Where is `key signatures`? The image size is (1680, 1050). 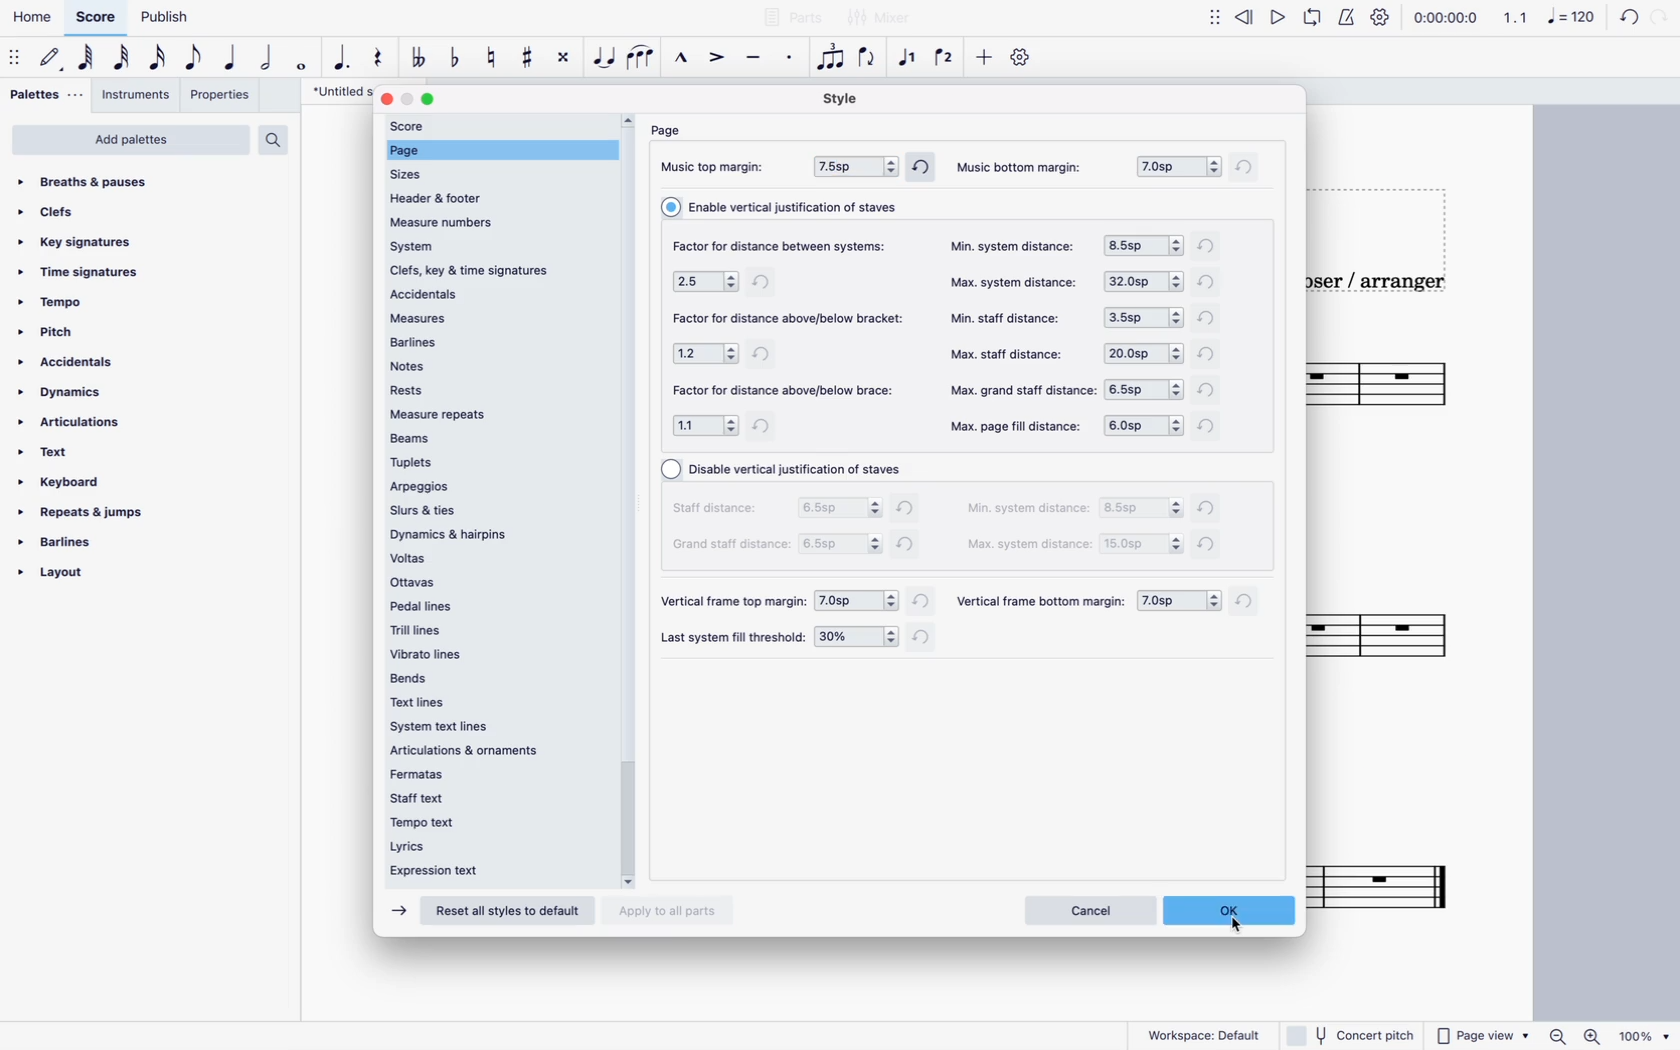
key signatures is located at coordinates (83, 242).